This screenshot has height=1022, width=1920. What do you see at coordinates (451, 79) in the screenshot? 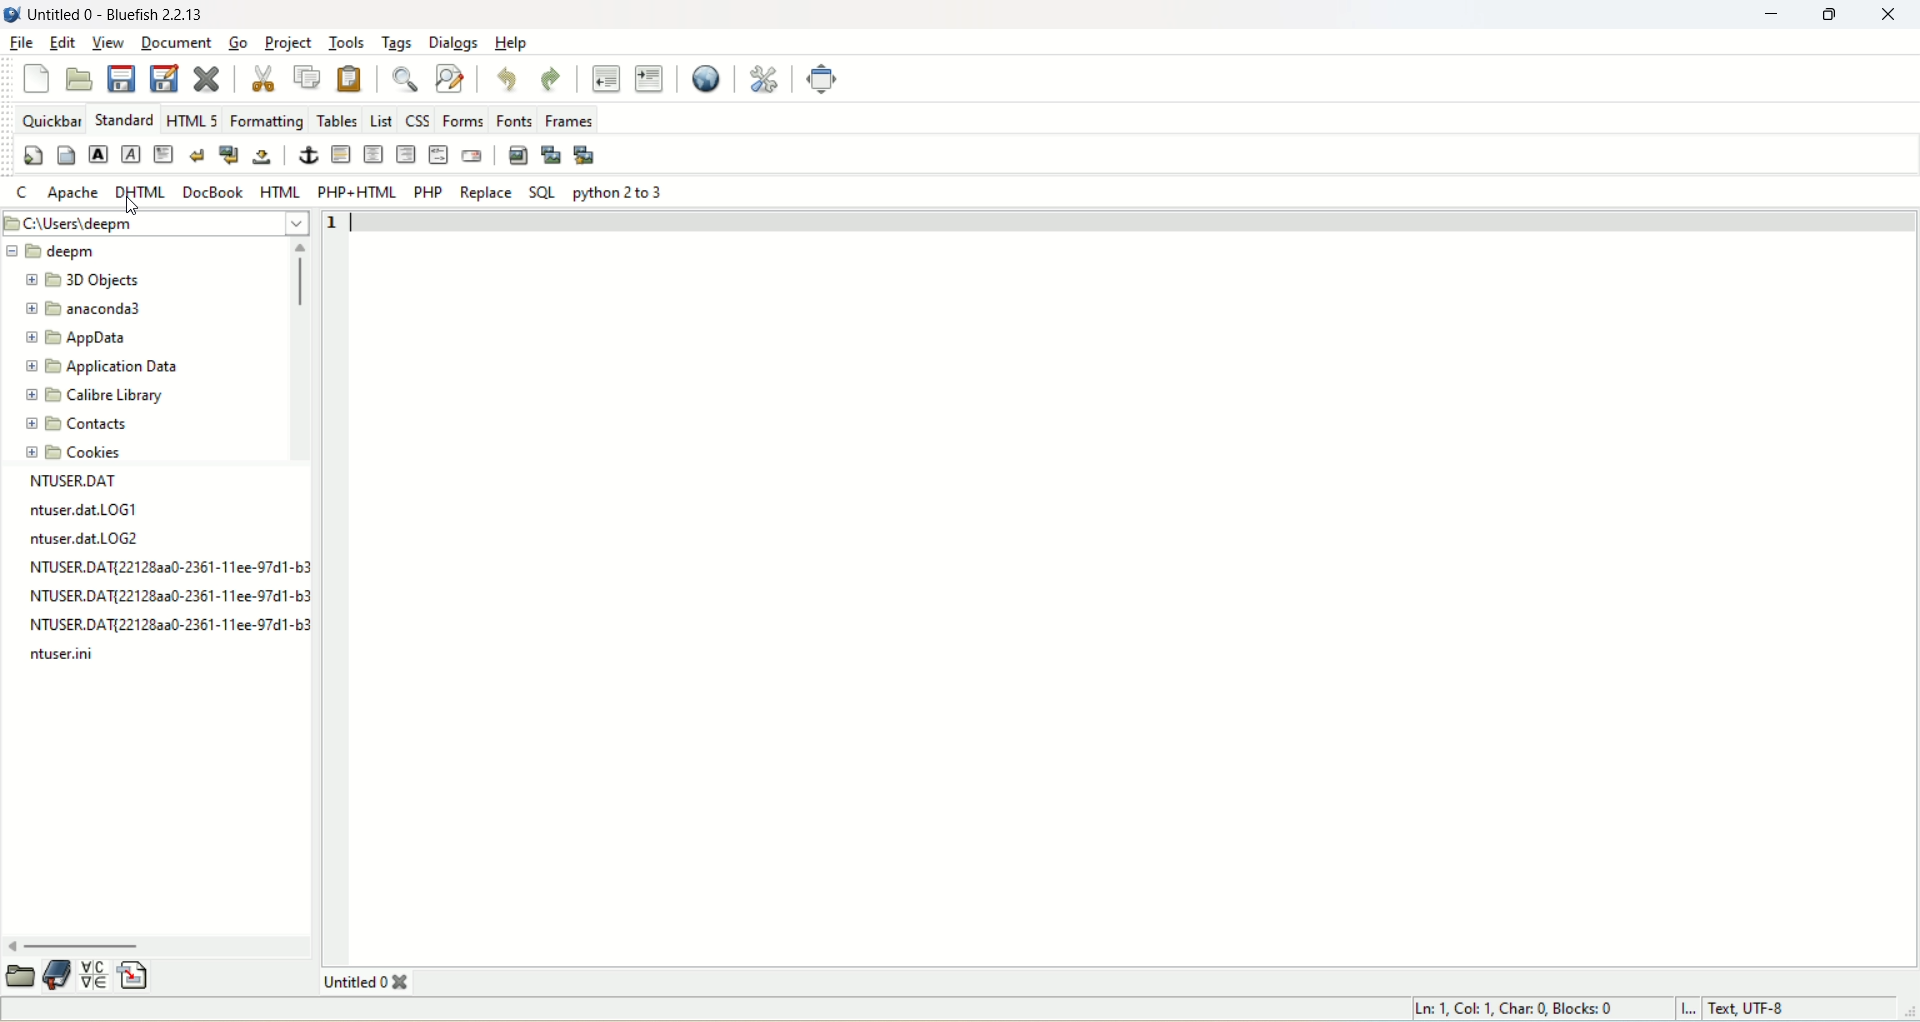
I see `advanced find and replace` at bounding box center [451, 79].